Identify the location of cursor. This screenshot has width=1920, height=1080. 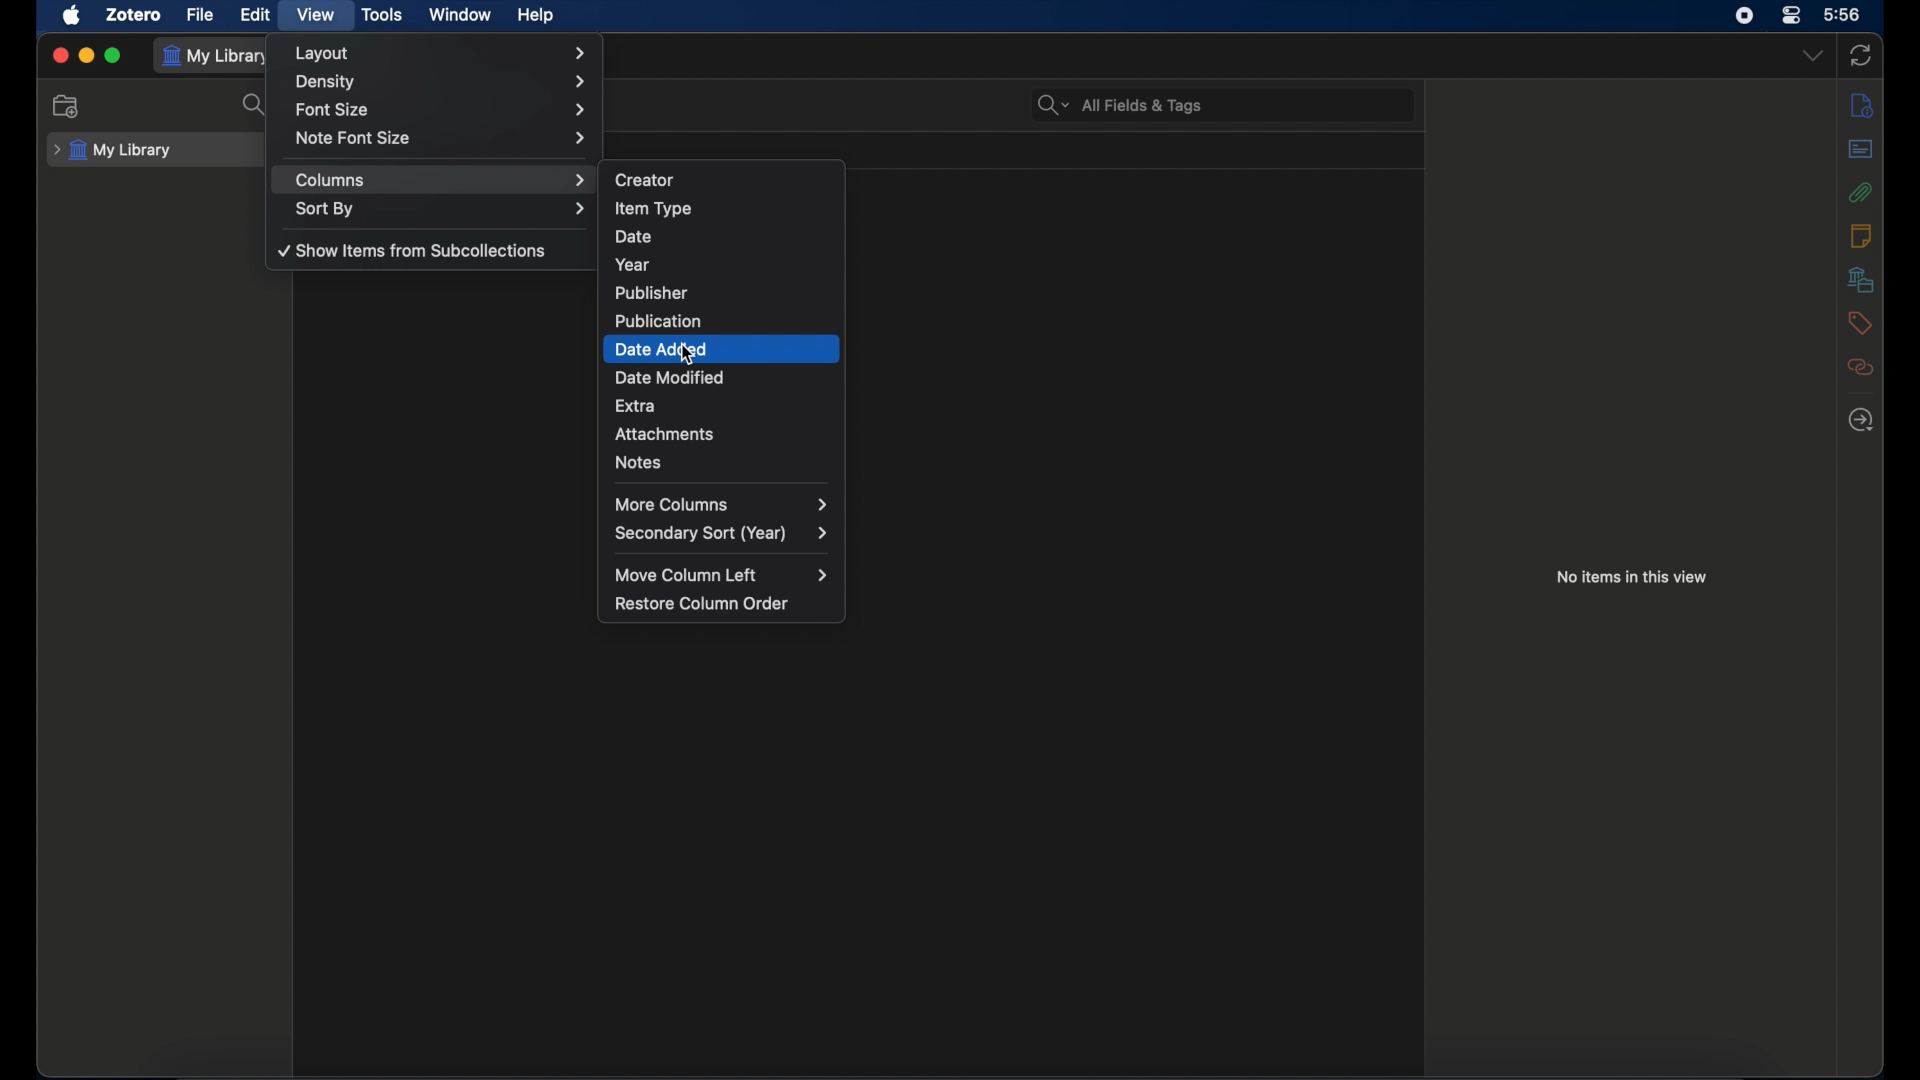
(684, 360).